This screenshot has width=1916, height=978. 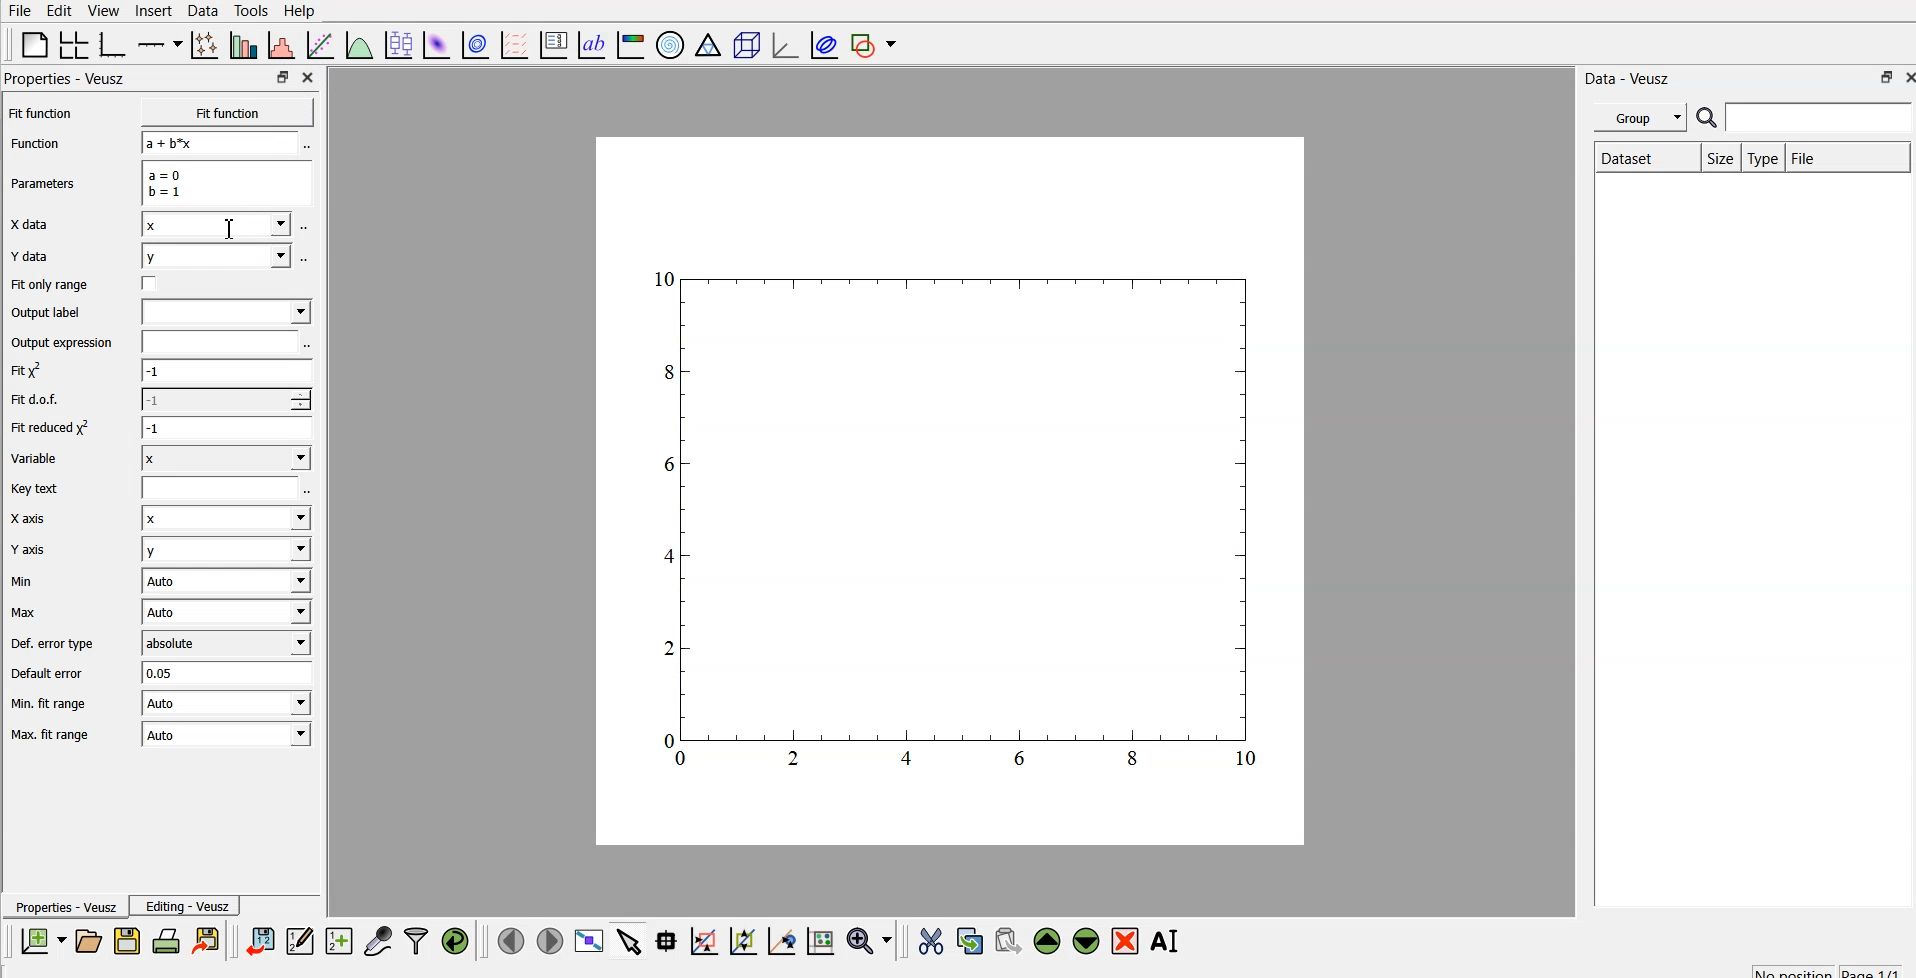 I want to click on | Data - Veusz, so click(x=1625, y=78).